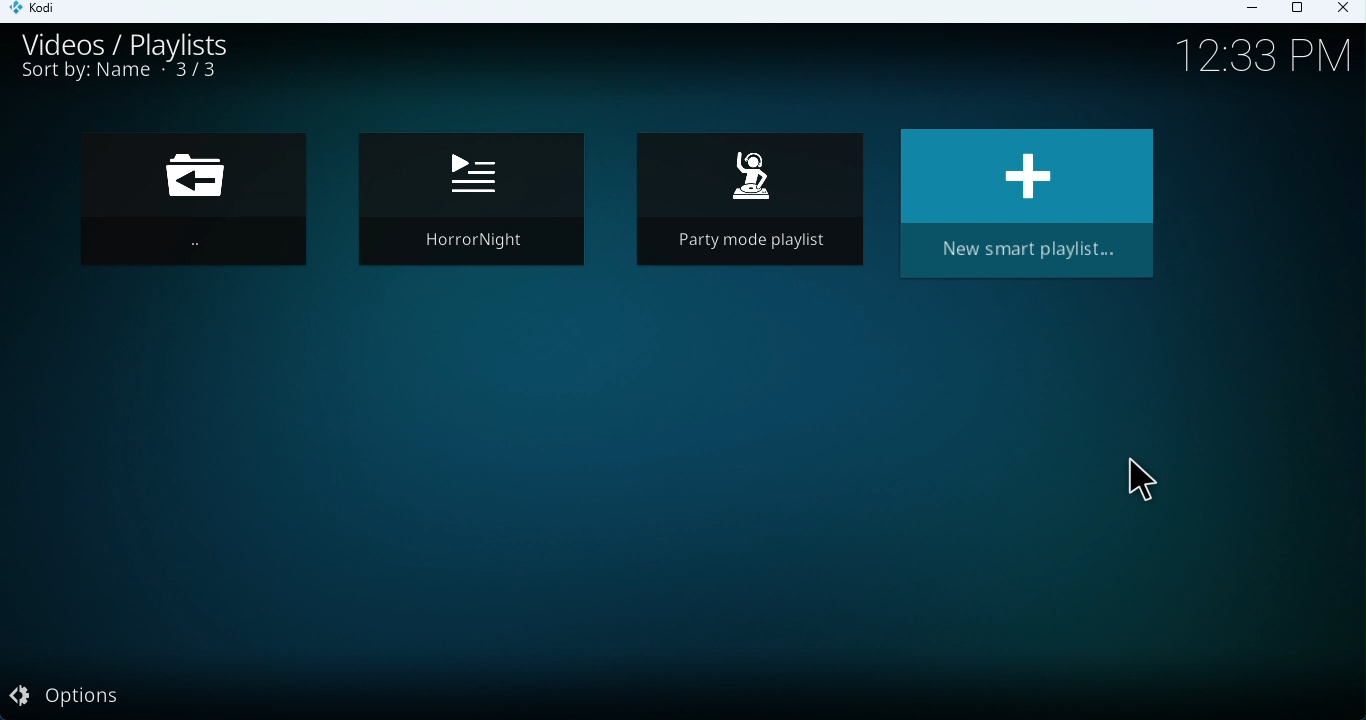 This screenshot has height=720, width=1366. I want to click on Close, so click(1346, 12).